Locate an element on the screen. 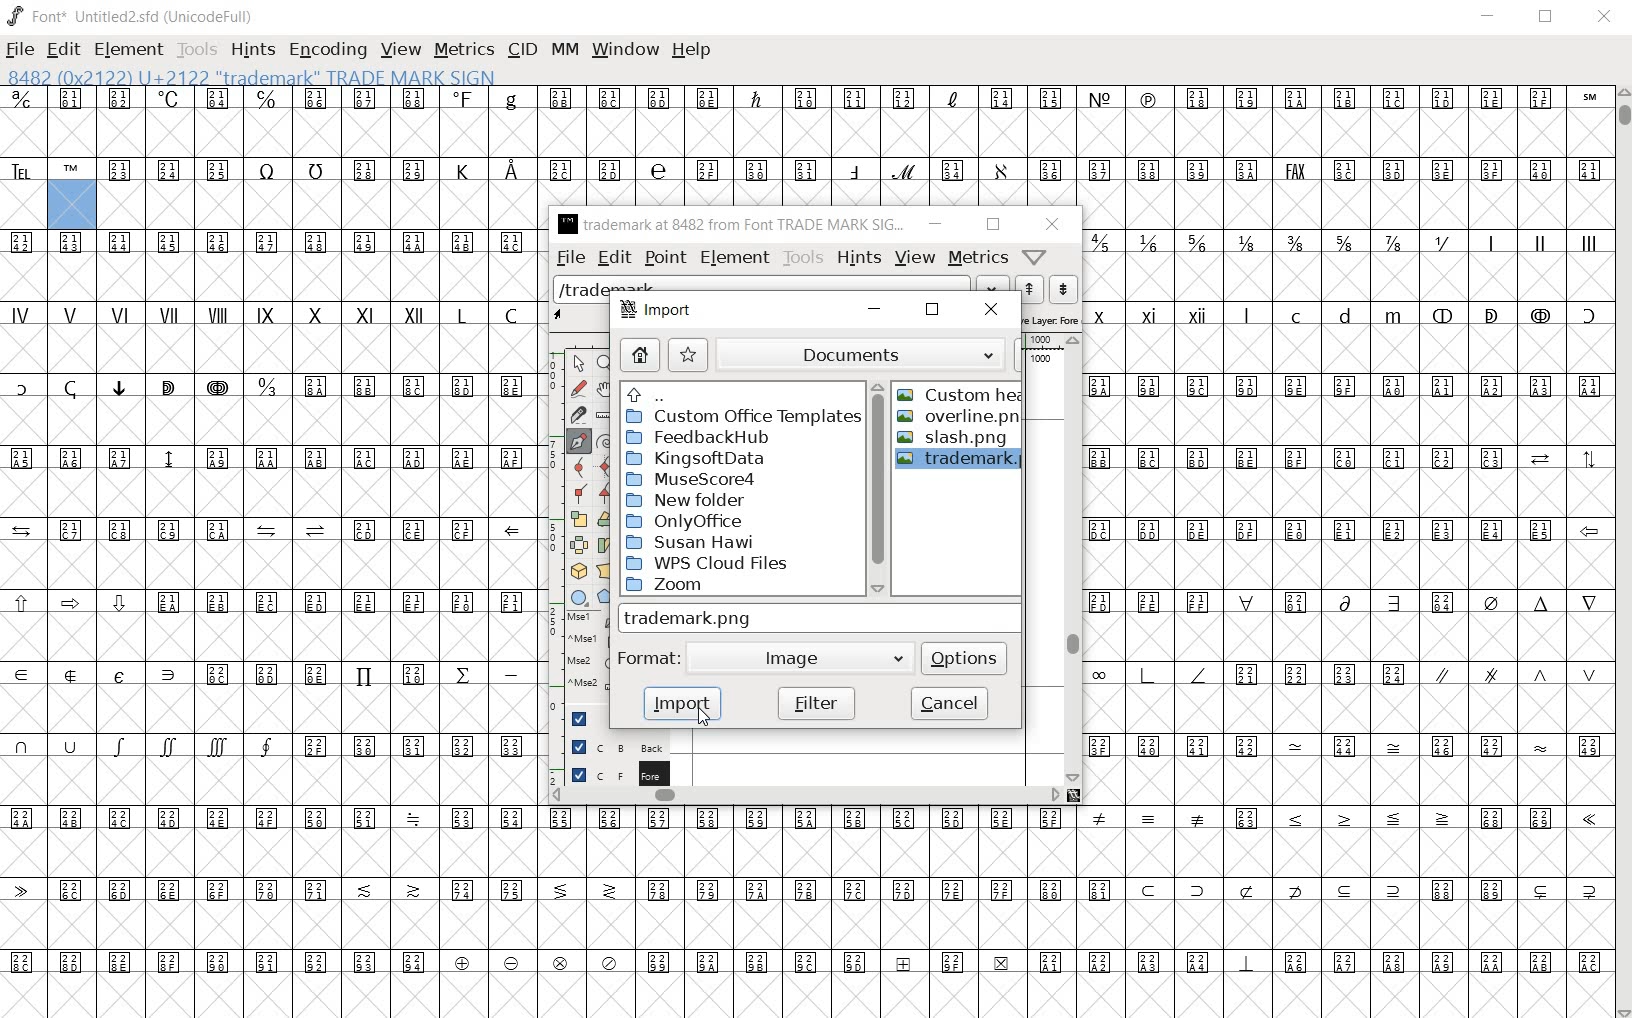  KingsoftData is located at coordinates (695, 459).